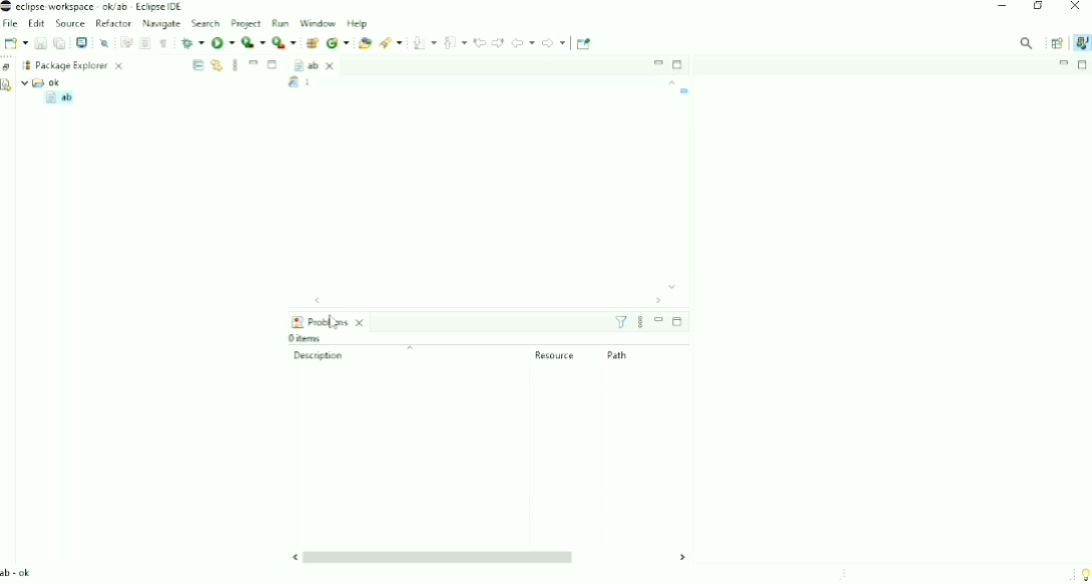  Describe the element at coordinates (619, 355) in the screenshot. I see `Path` at that location.